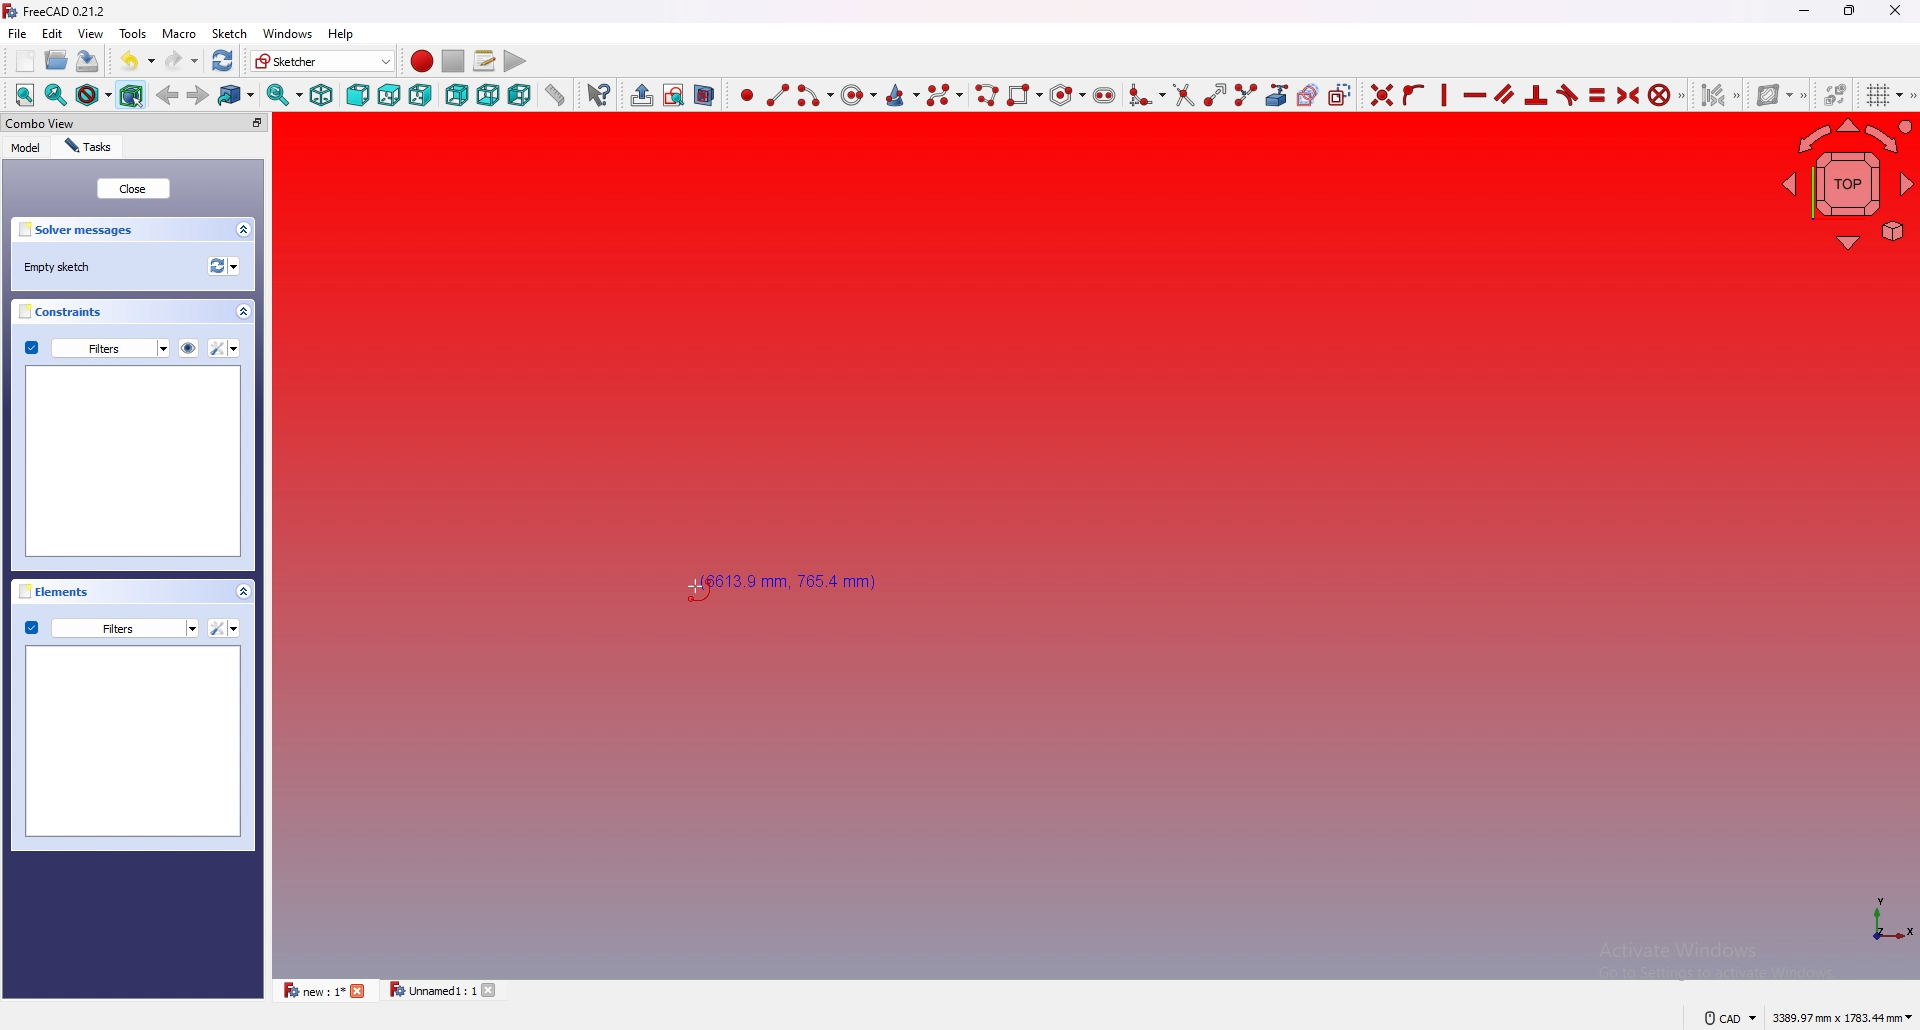  I want to click on extend edge, so click(1212, 94).